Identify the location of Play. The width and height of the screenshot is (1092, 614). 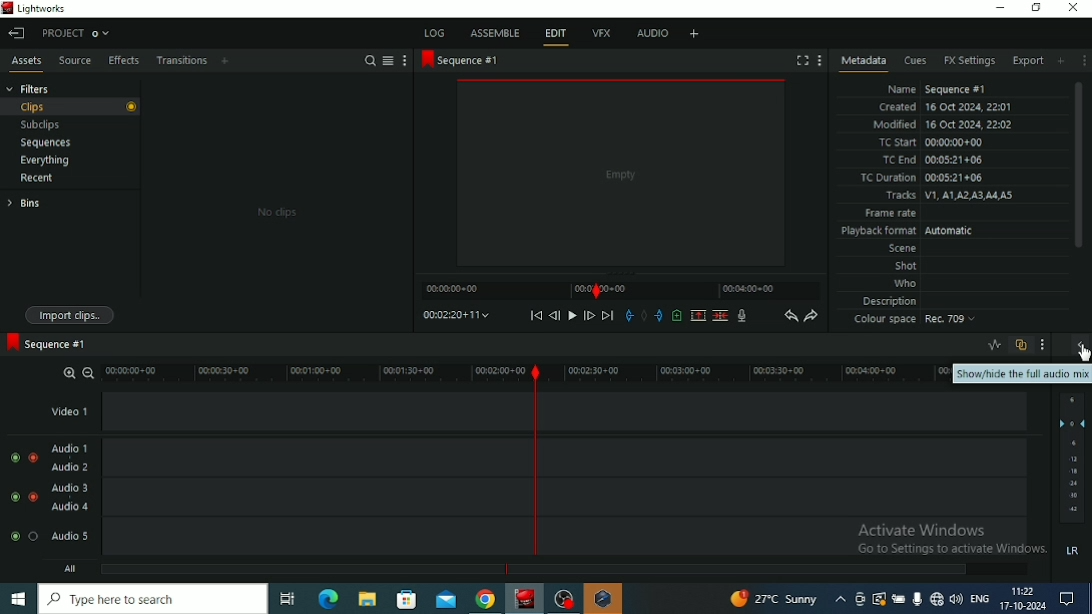
(571, 316).